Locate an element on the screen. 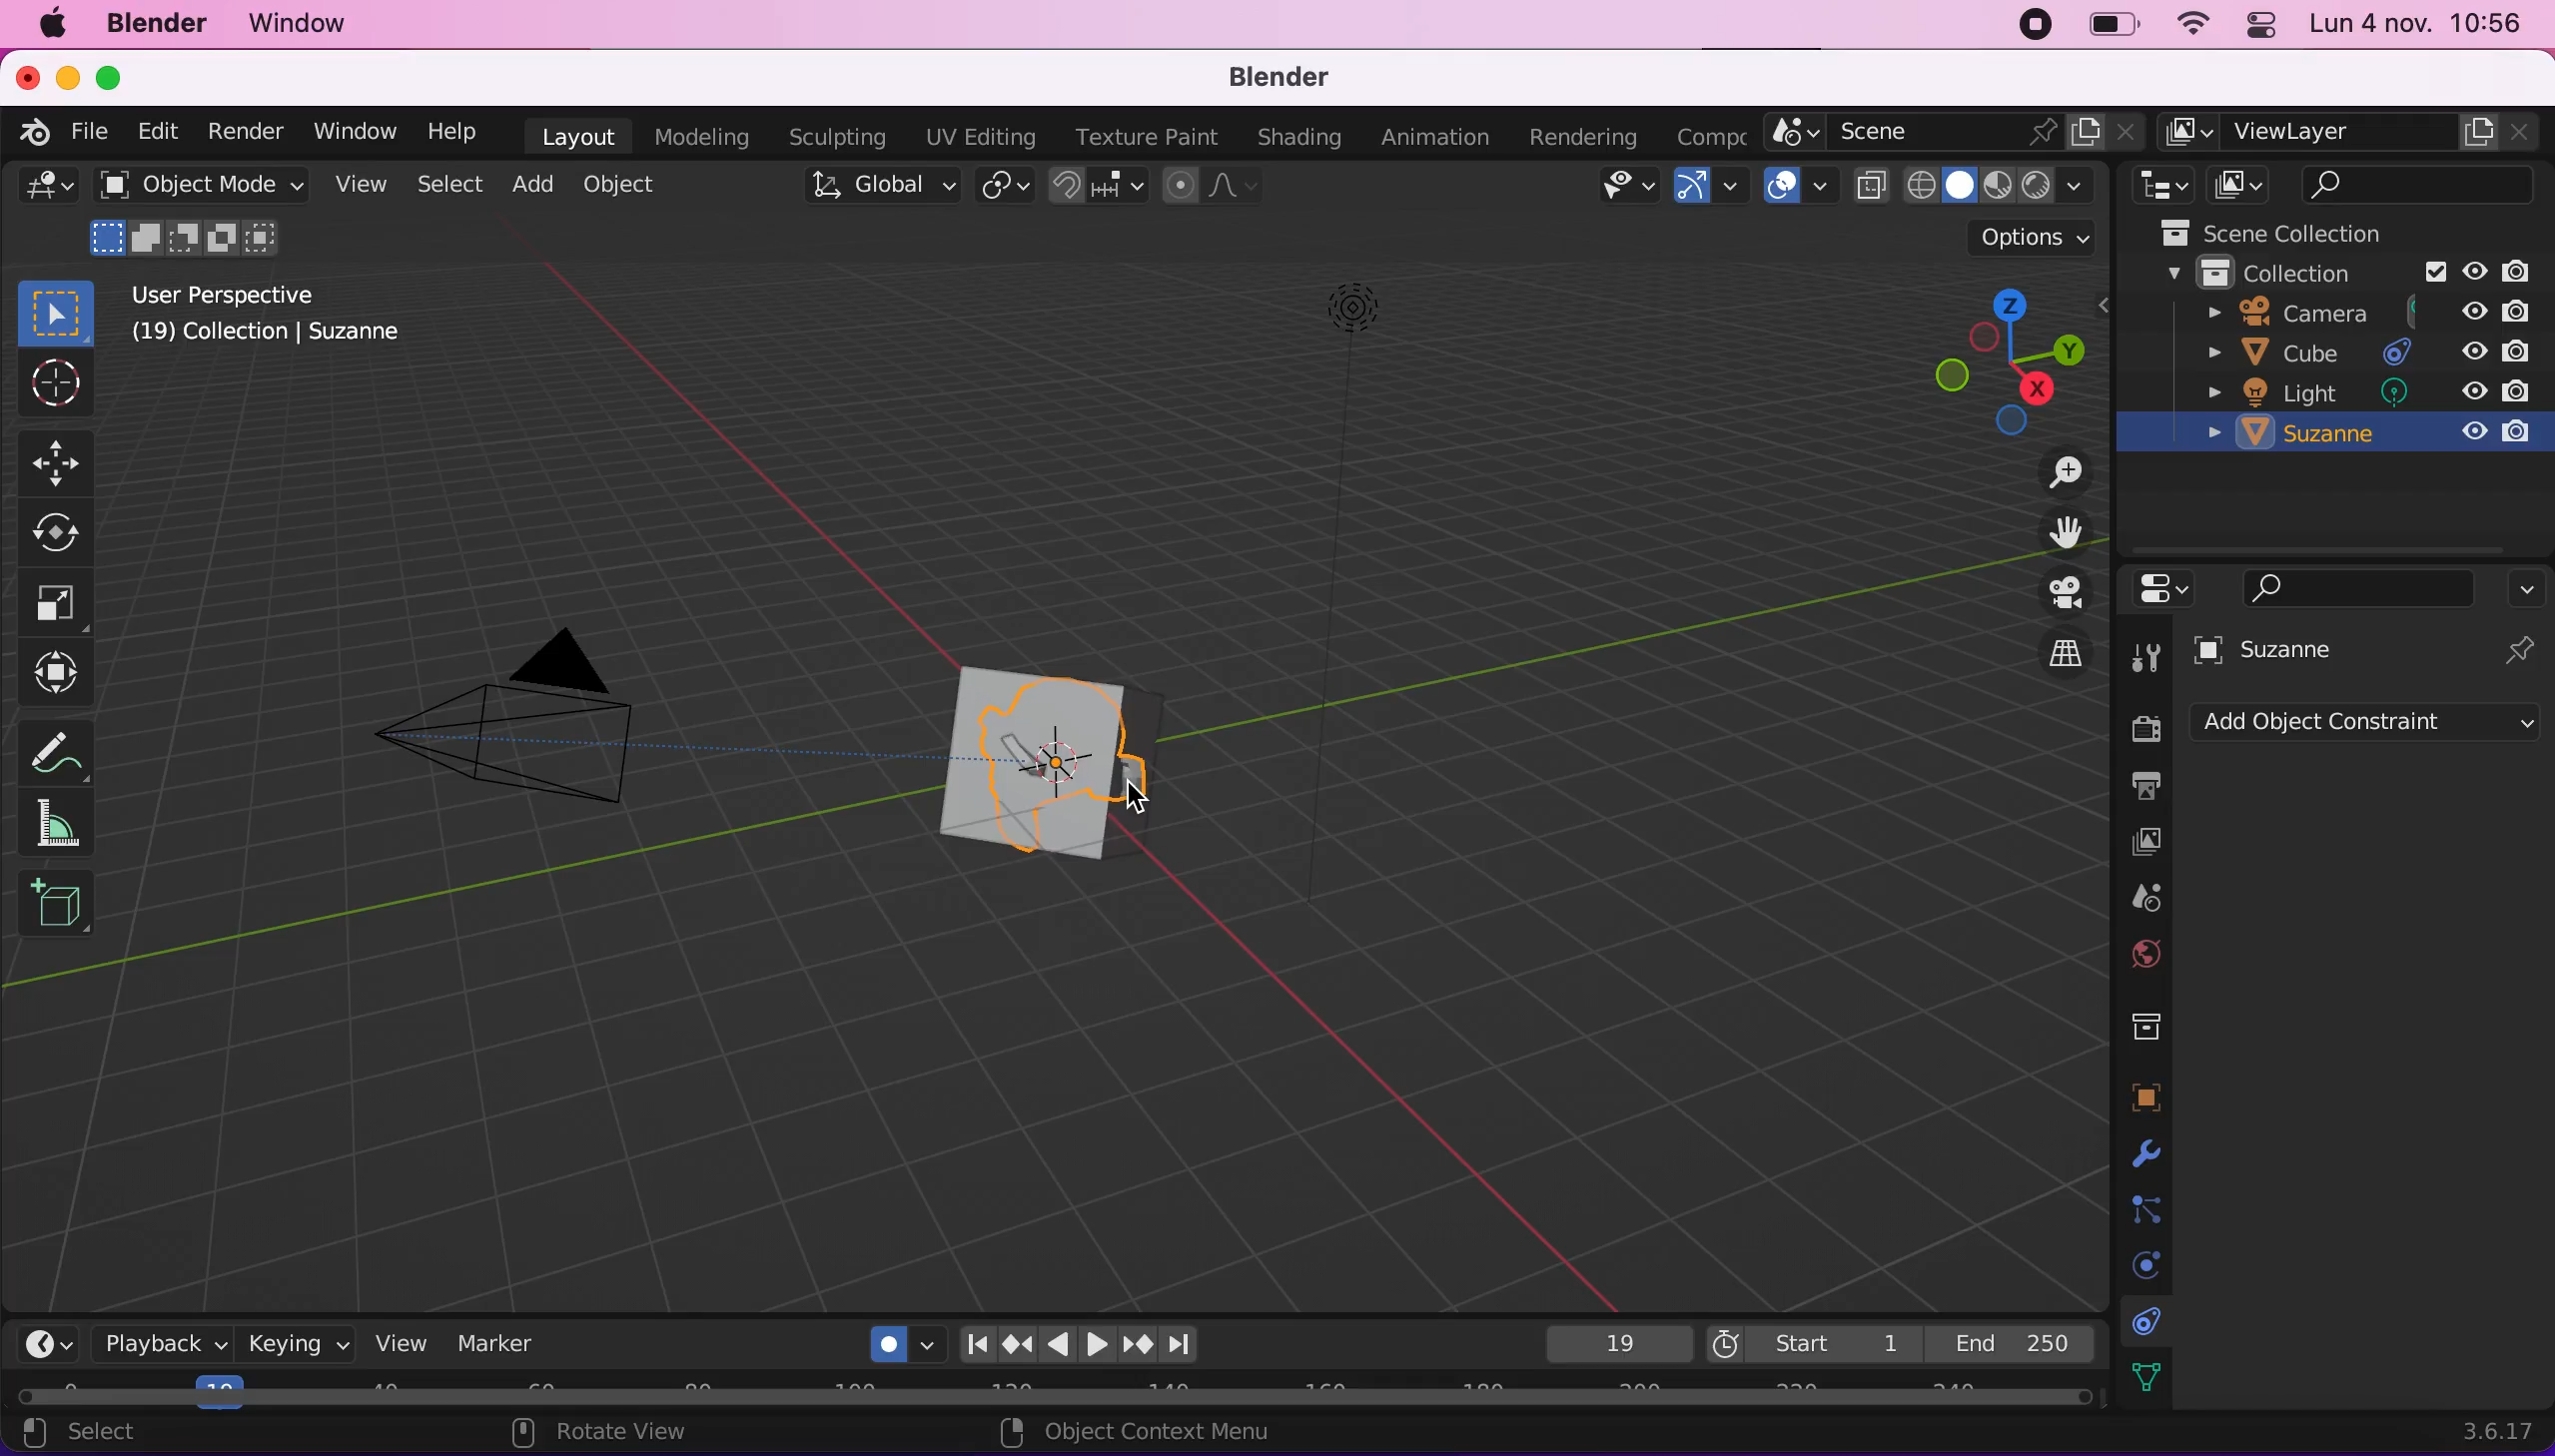  show gizmo is located at coordinates (1689, 189).